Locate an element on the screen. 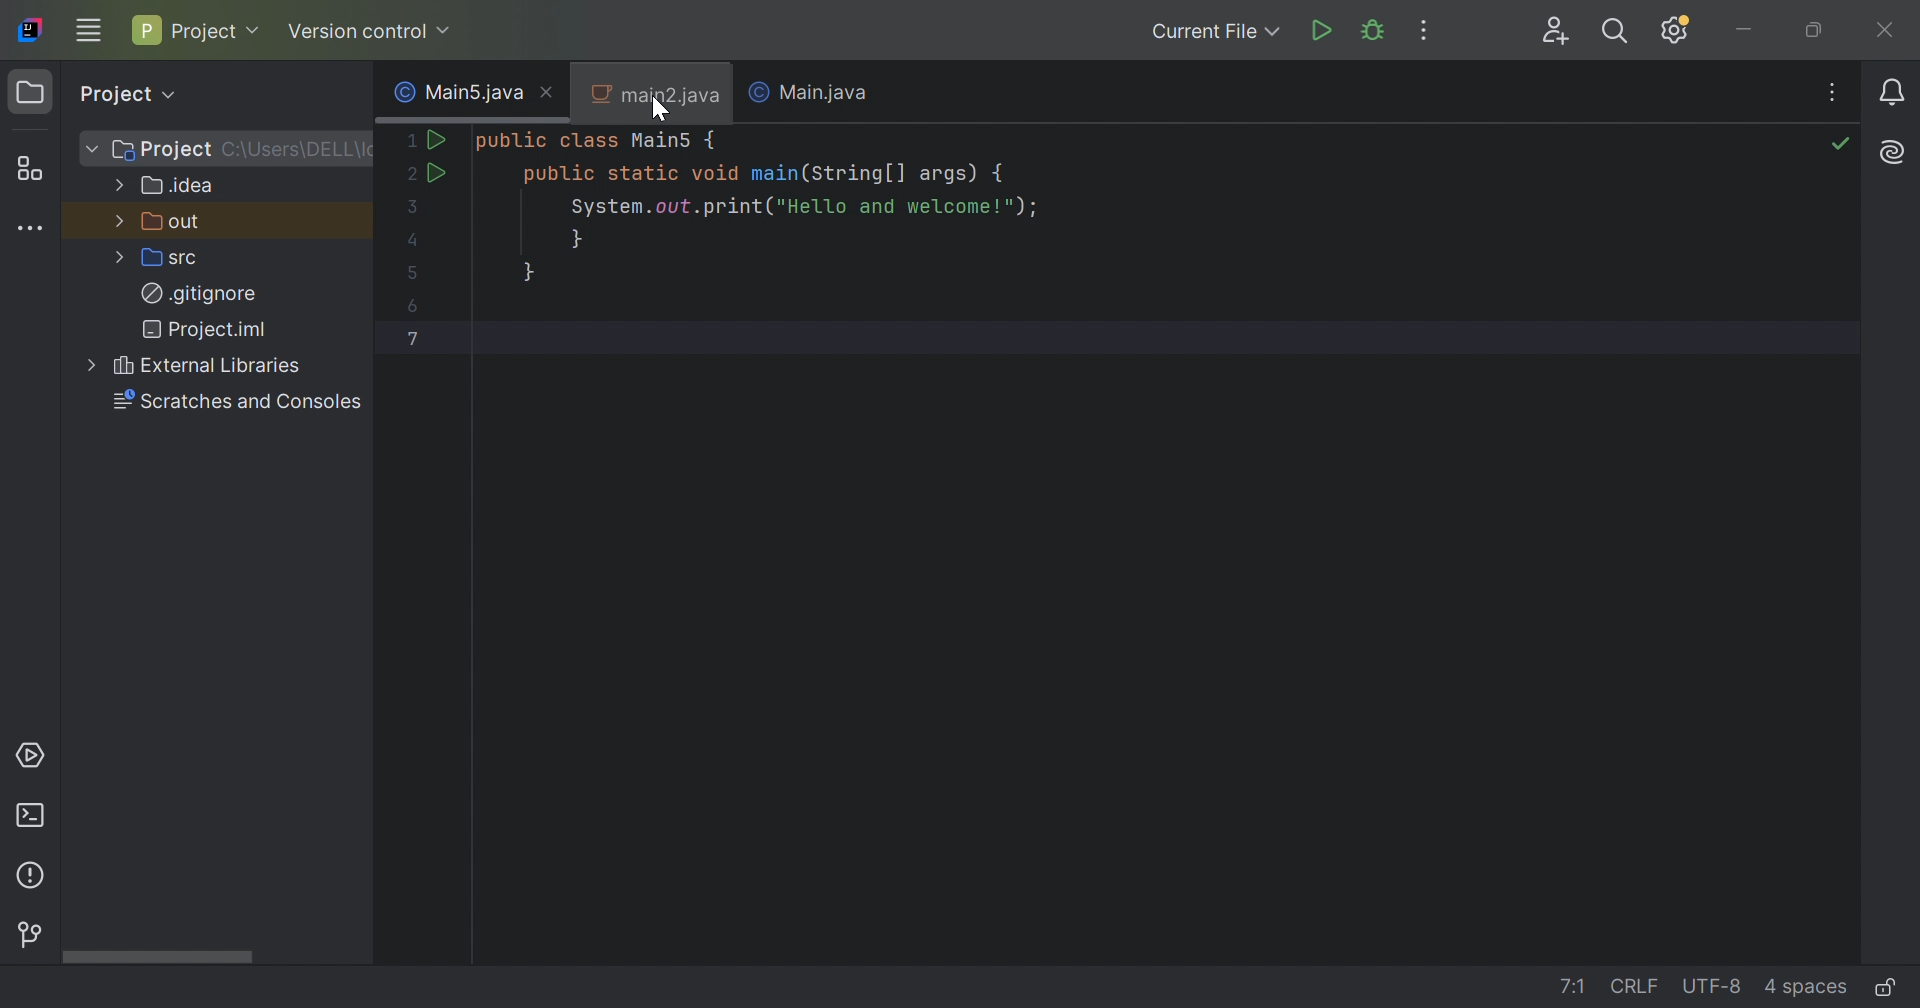  External Libraries is located at coordinates (210, 366).